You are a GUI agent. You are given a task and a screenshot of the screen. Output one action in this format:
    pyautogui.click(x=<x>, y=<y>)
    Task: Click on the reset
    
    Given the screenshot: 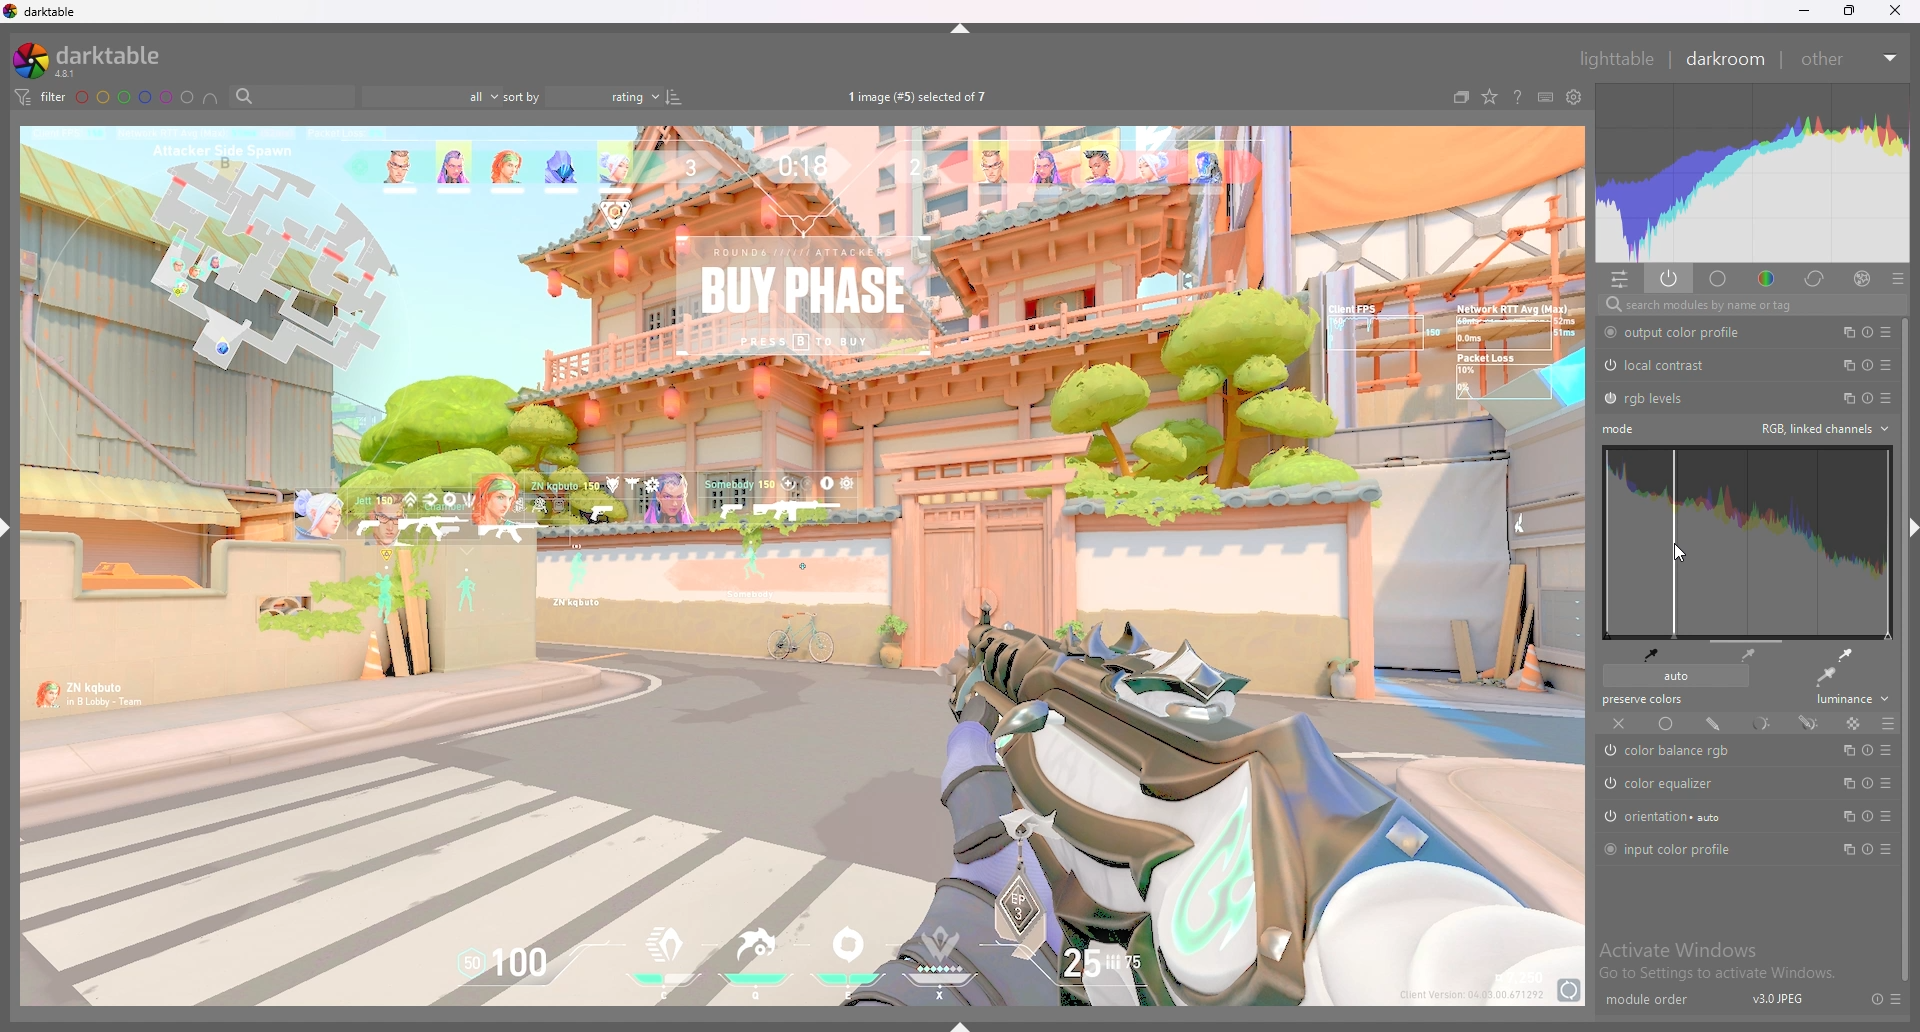 What is the action you would take?
    pyautogui.click(x=1869, y=398)
    